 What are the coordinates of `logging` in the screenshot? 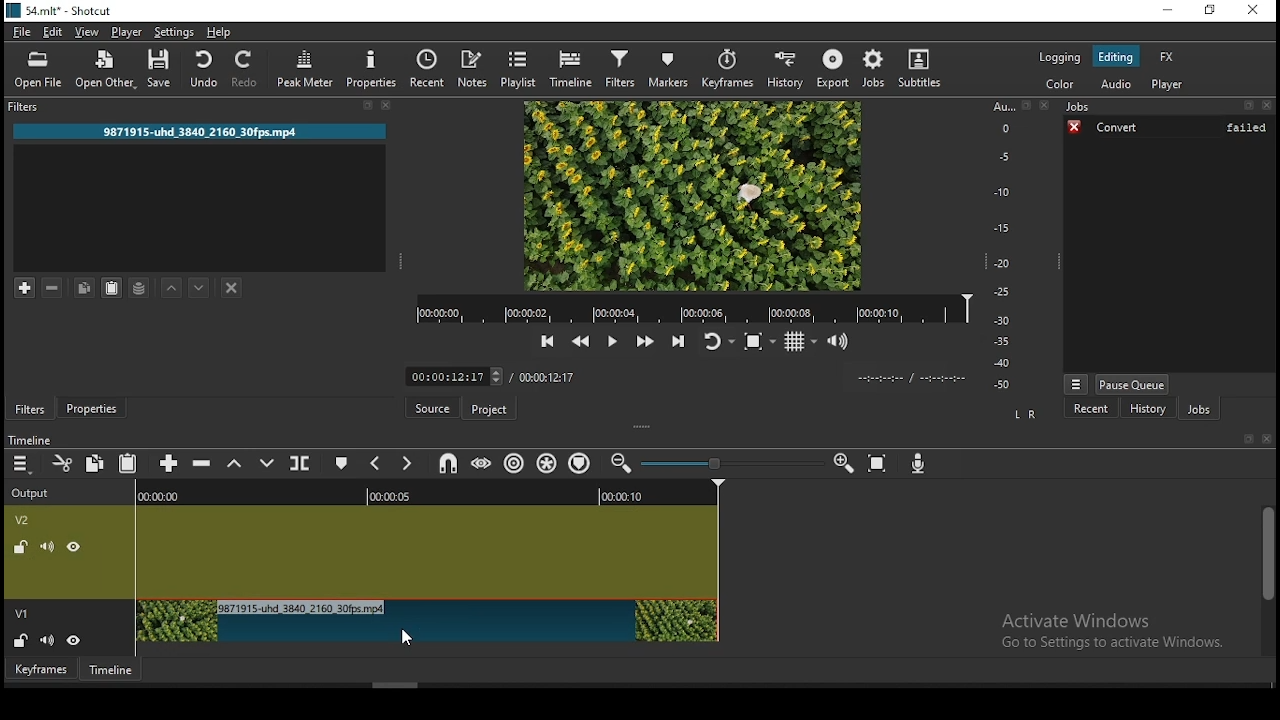 It's located at (1059, 57).